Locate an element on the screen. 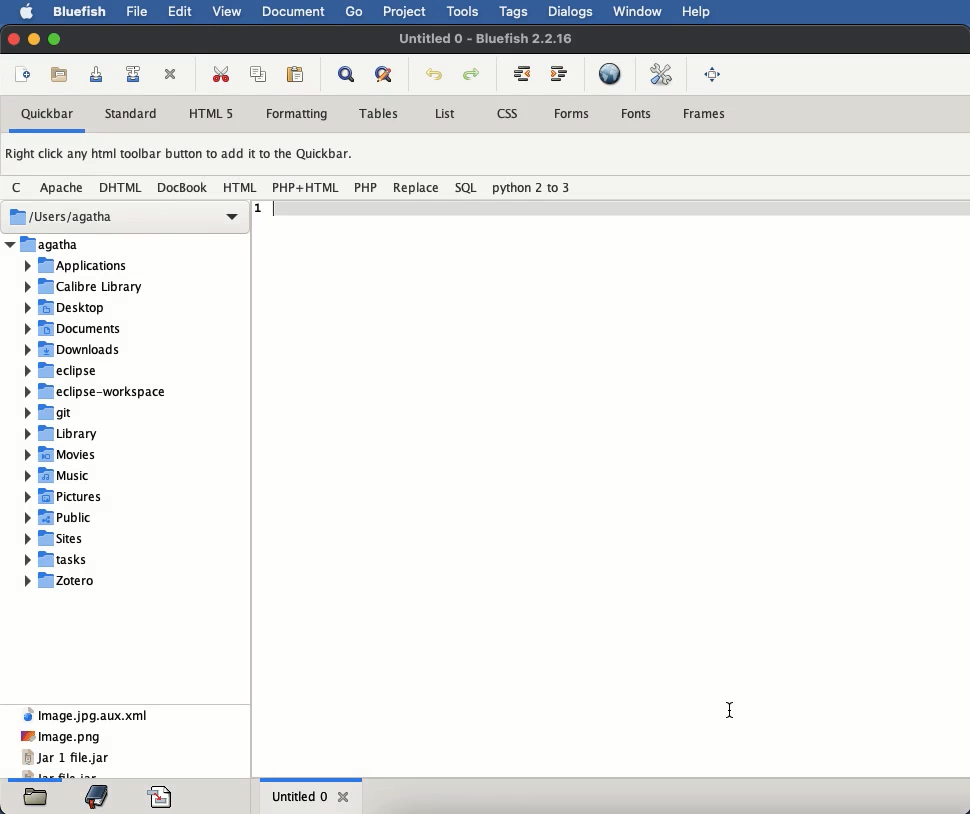  formatting is located at coordinates (296, 114).